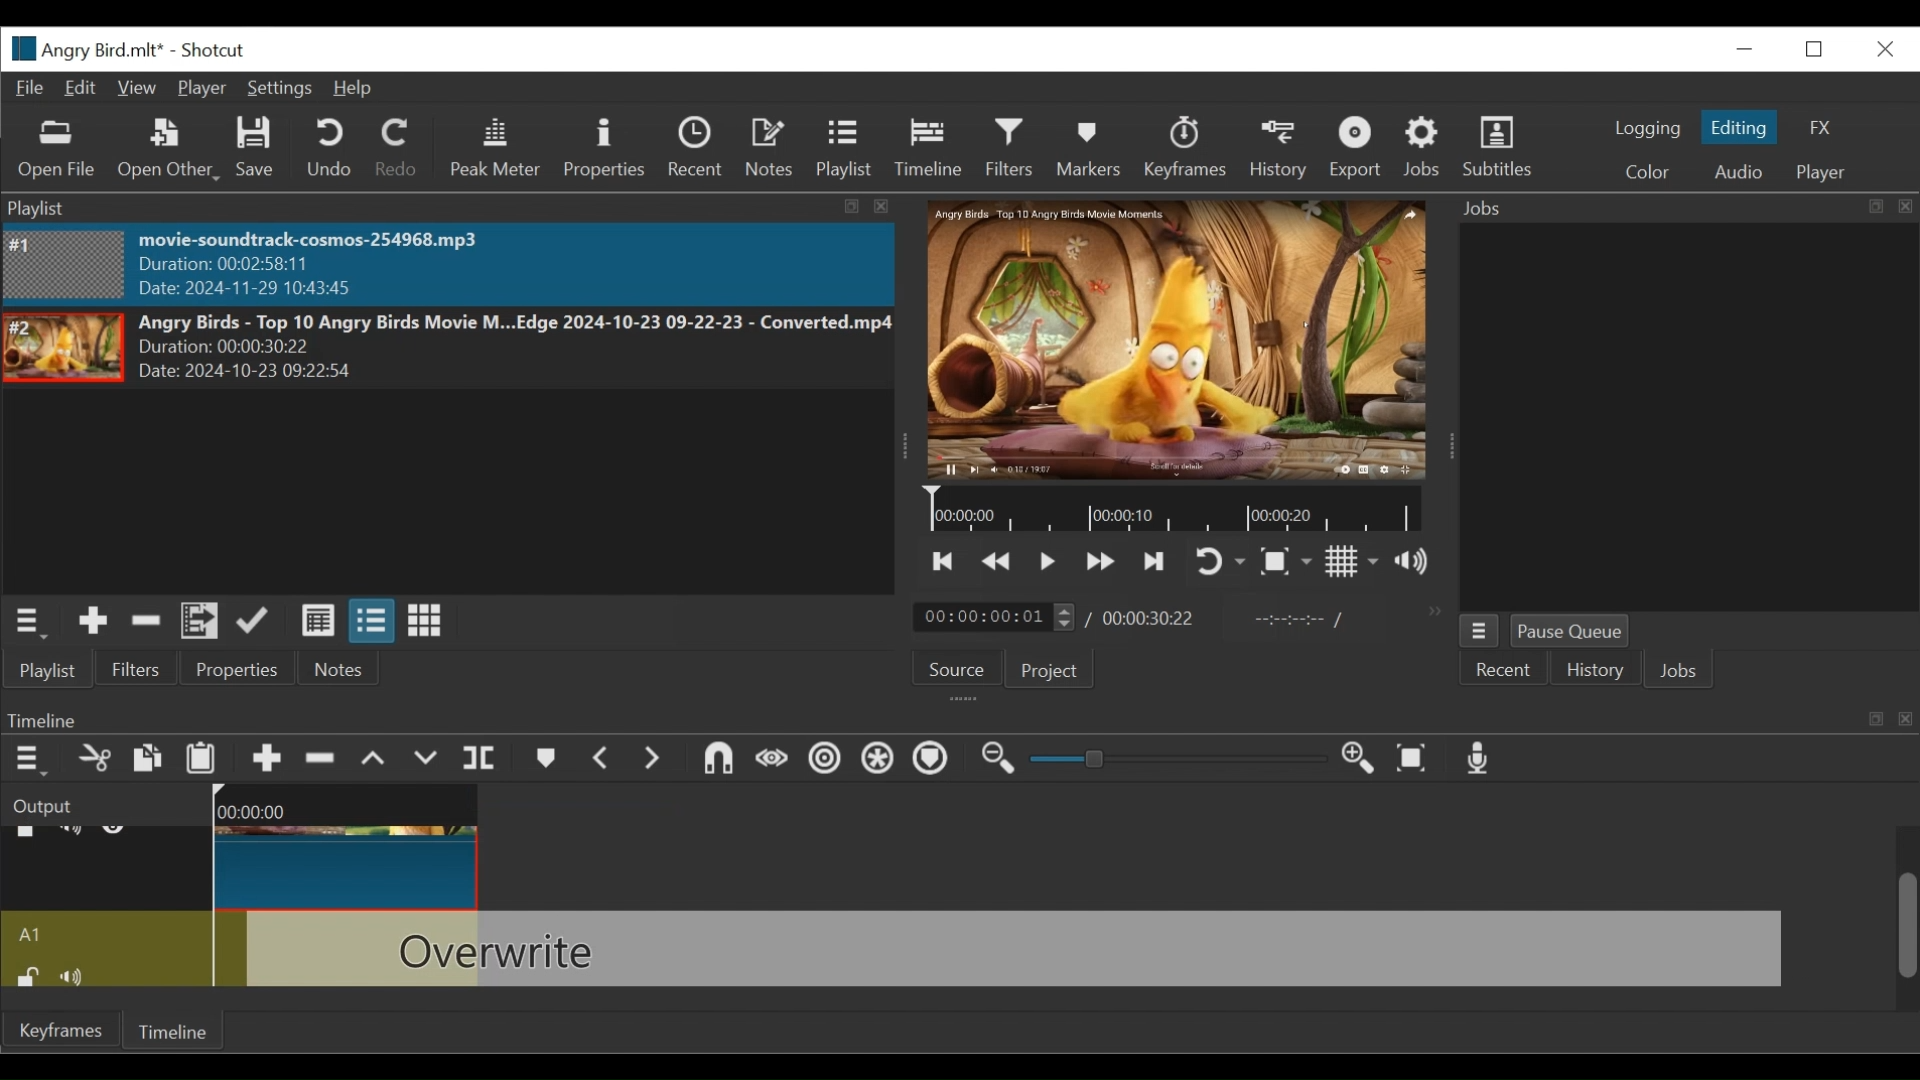 This screenshot has width=1920, height=1080. What do you see at coordinates (1817, 47) in the screenshot?
I see `Restore` at bounding box center [1817, 47].